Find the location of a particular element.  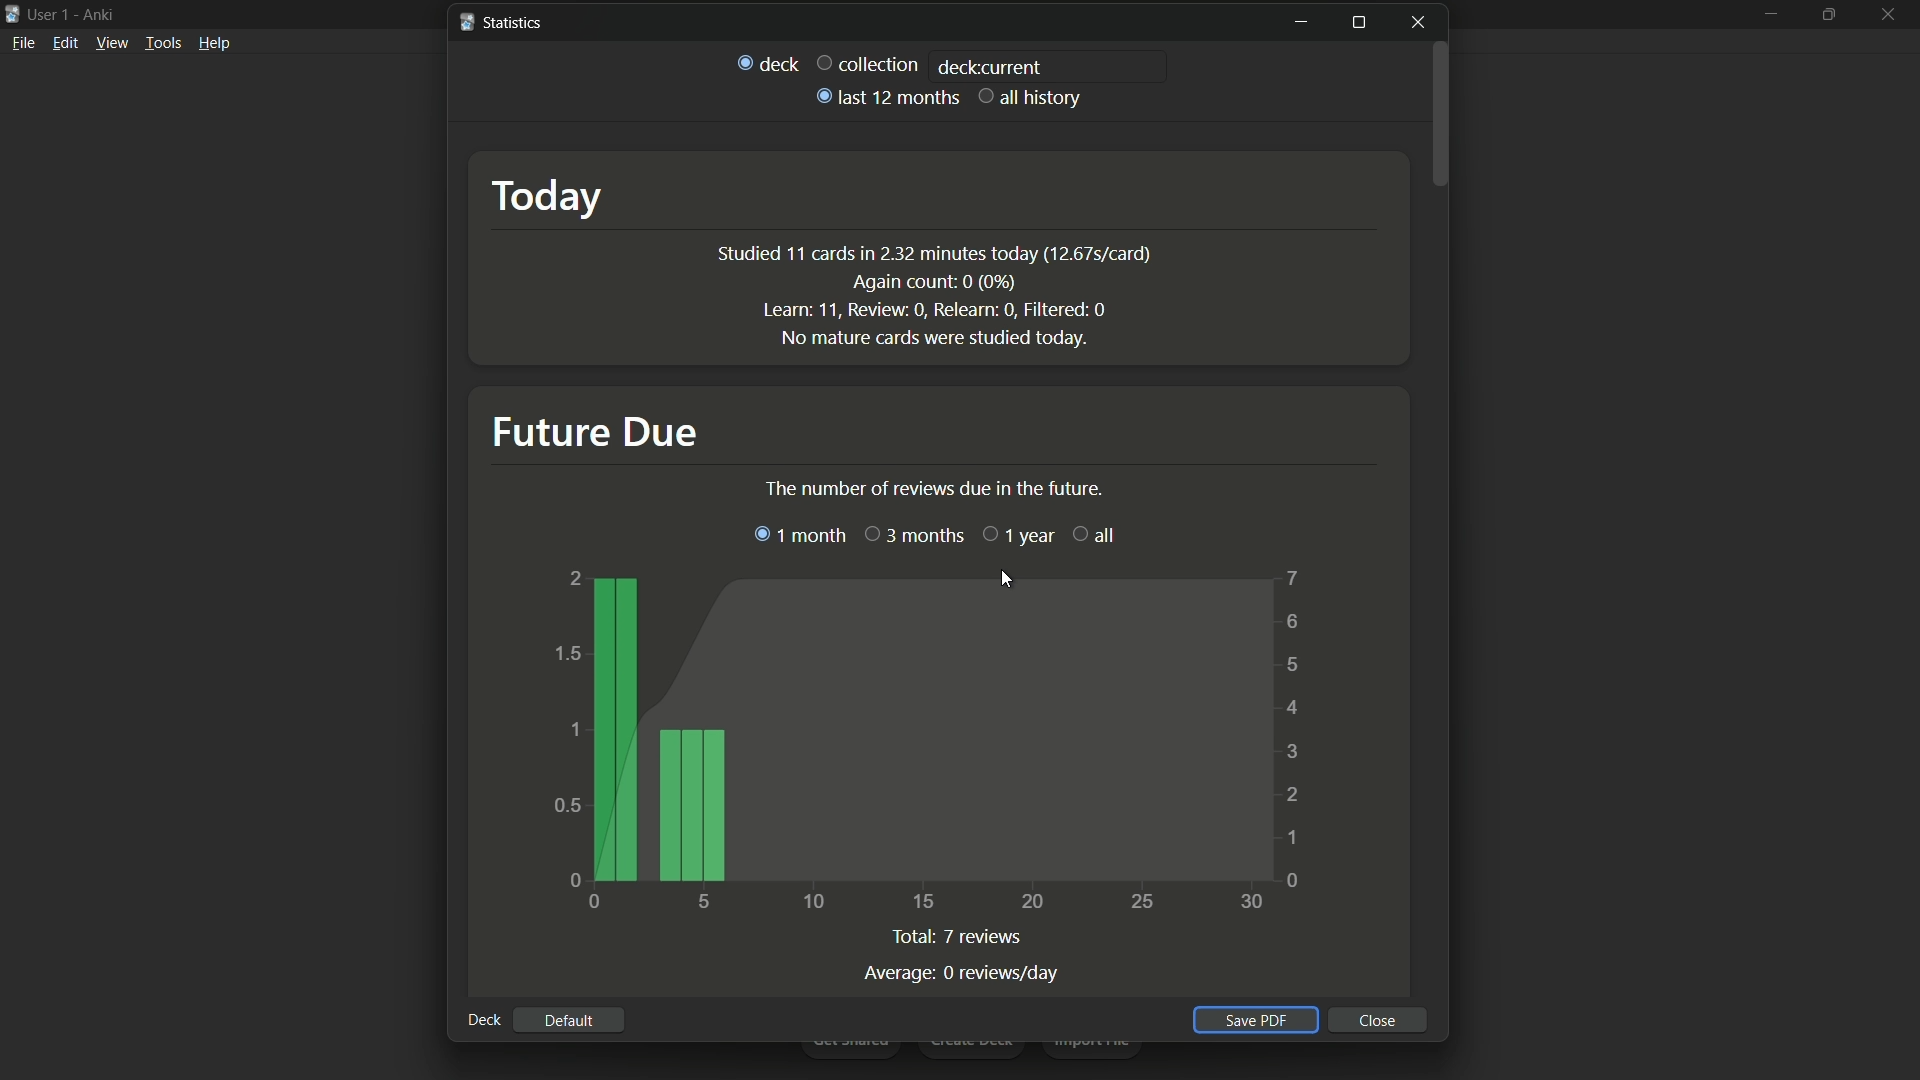

cursor is located at coordinates (1007, 581).